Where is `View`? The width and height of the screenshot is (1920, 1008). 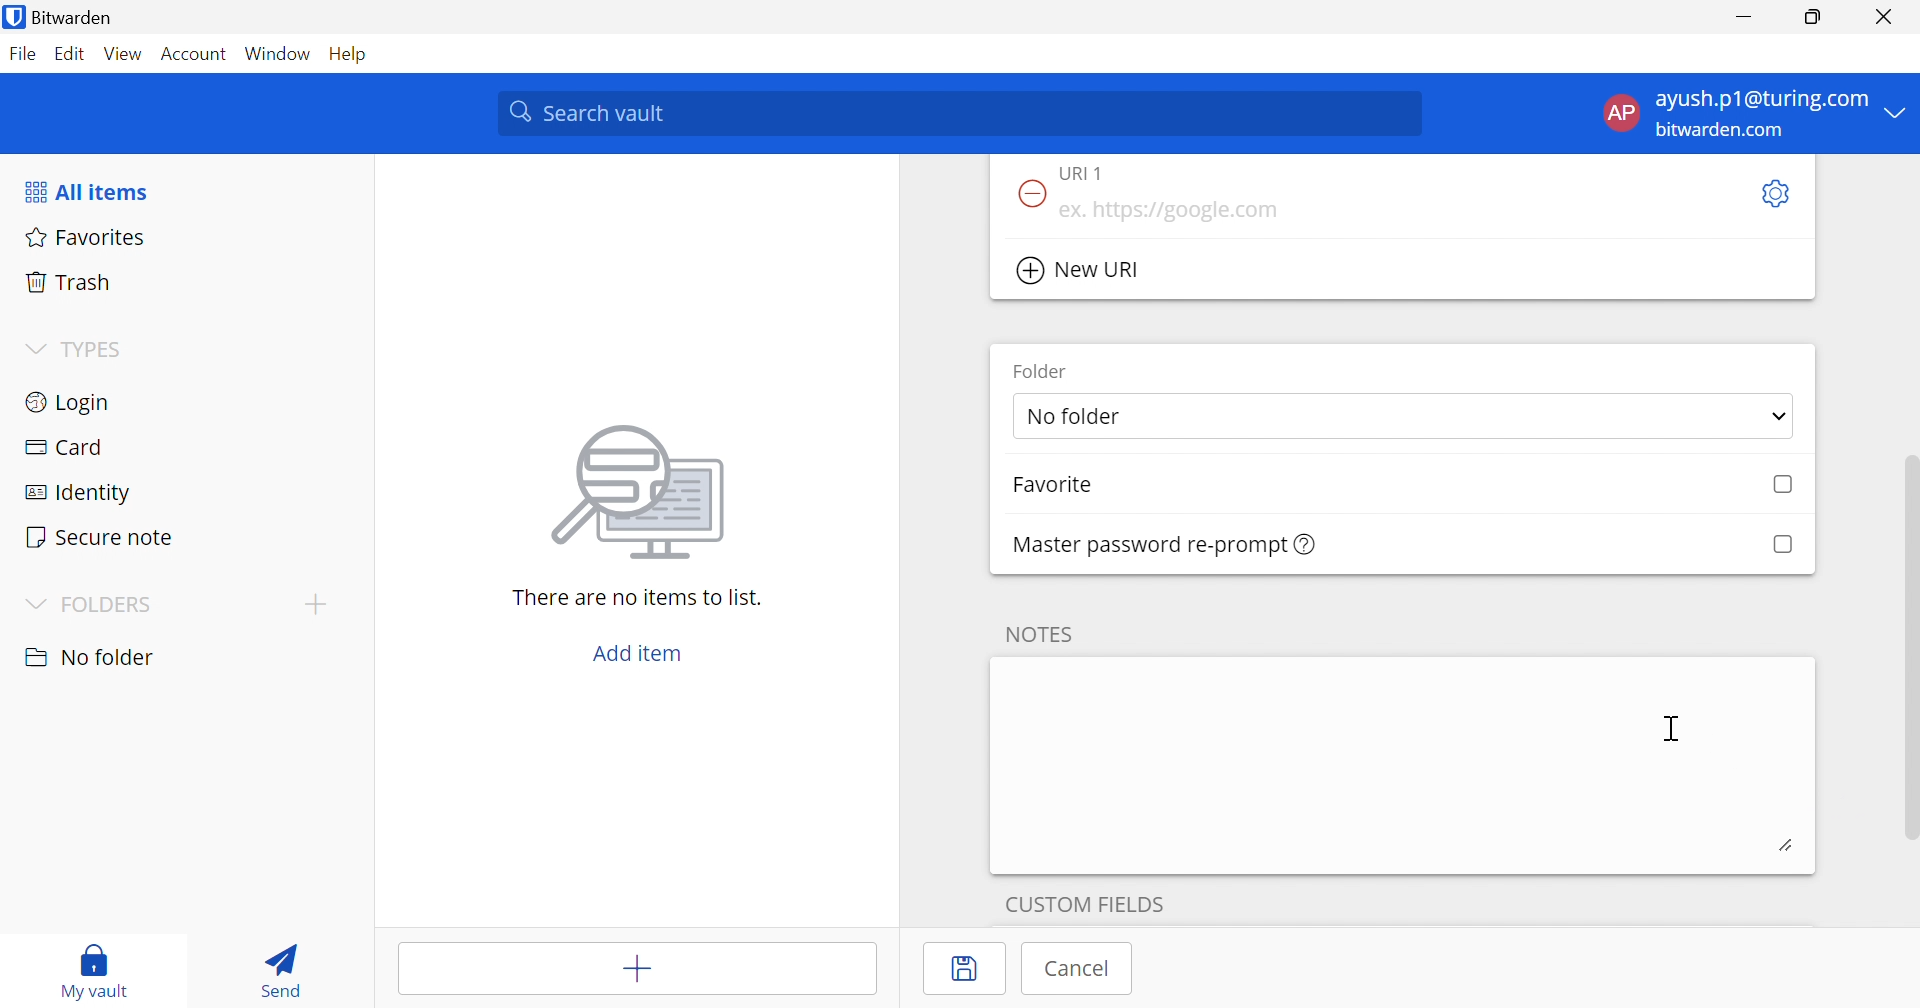 View is located at coordinates (122, 53).